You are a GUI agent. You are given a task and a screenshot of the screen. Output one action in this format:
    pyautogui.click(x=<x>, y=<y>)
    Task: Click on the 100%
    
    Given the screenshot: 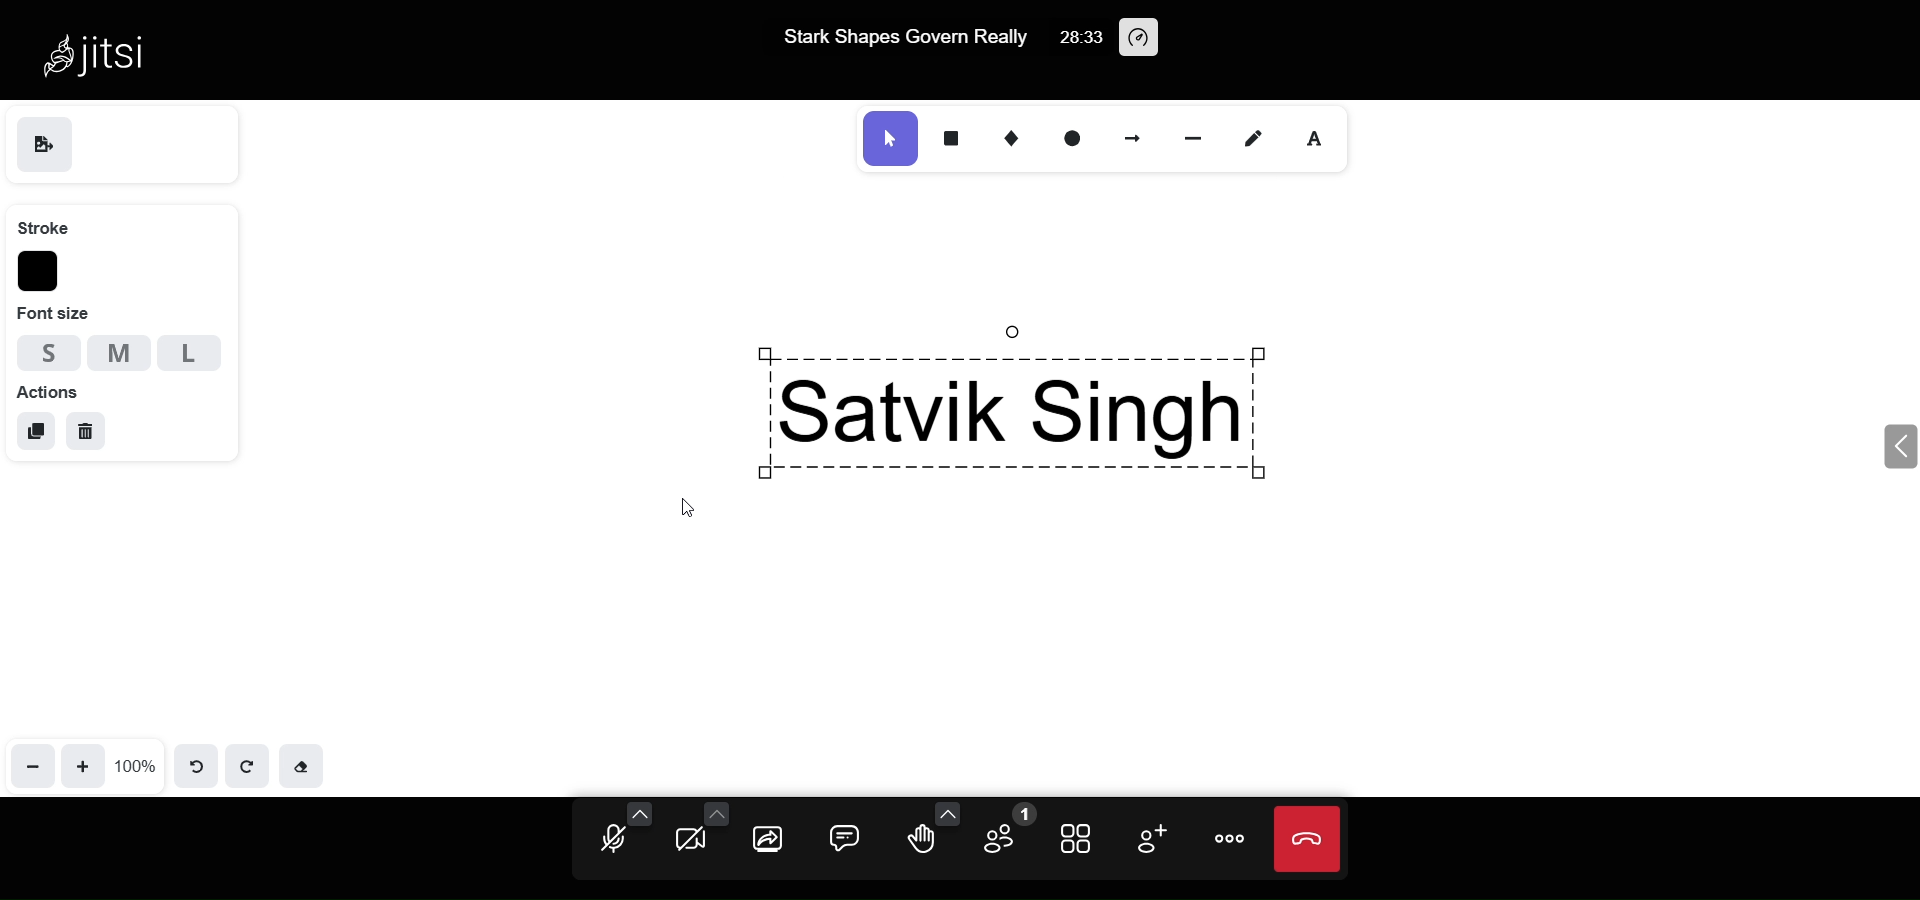 What is the action you would take?
    pyautogui.click(x=136, y=765)
    